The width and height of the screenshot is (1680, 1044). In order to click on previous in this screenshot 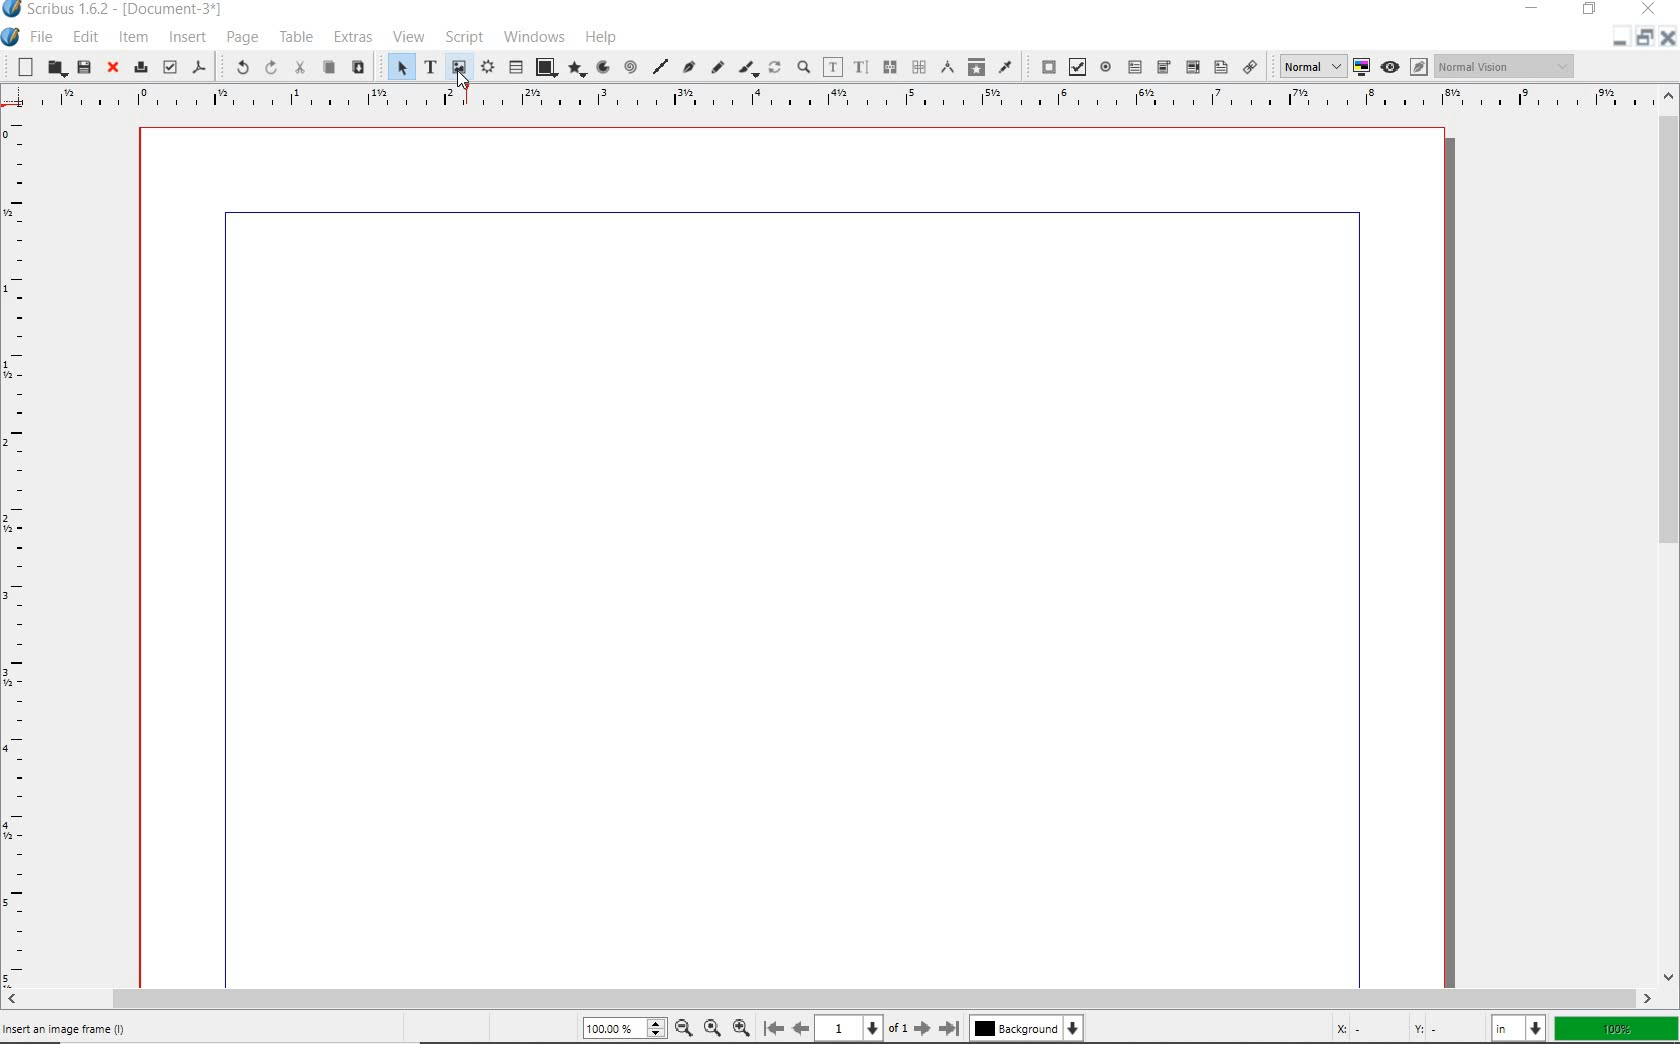, I will do `click(802, 1029)`.